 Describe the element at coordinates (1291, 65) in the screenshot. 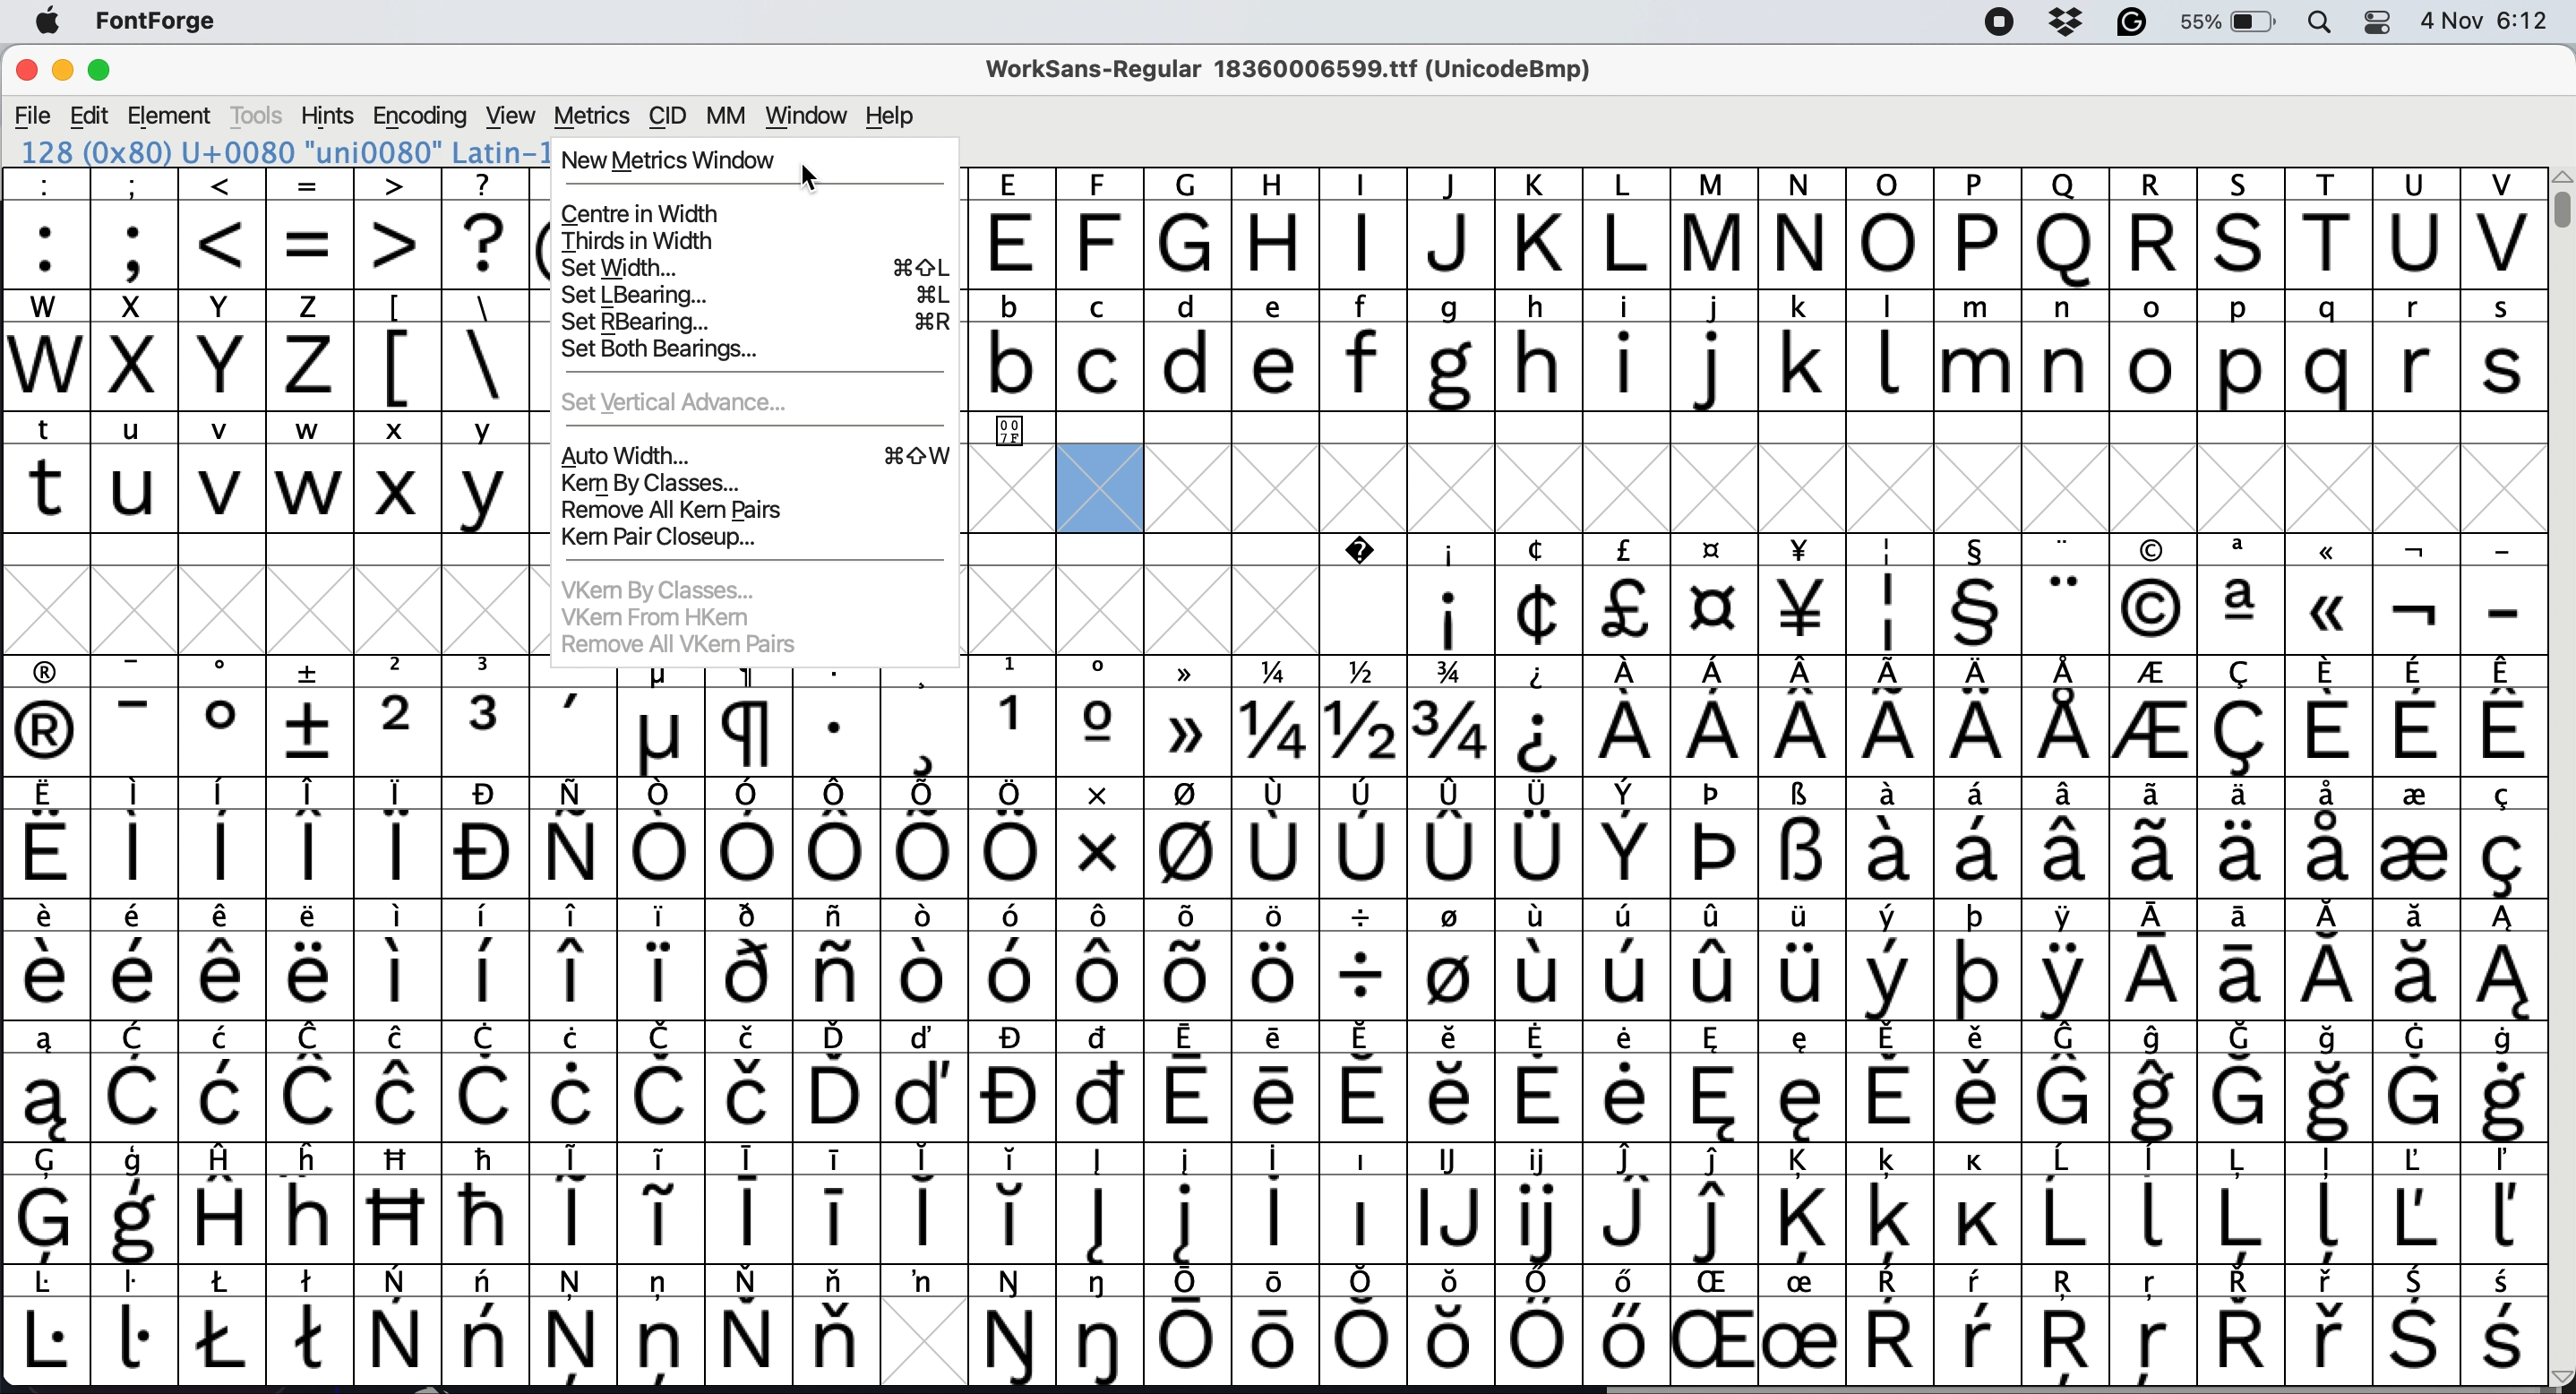

I see `WorkSans-Regular 18360006599.ttf (UnicodeBmp)` at that location.